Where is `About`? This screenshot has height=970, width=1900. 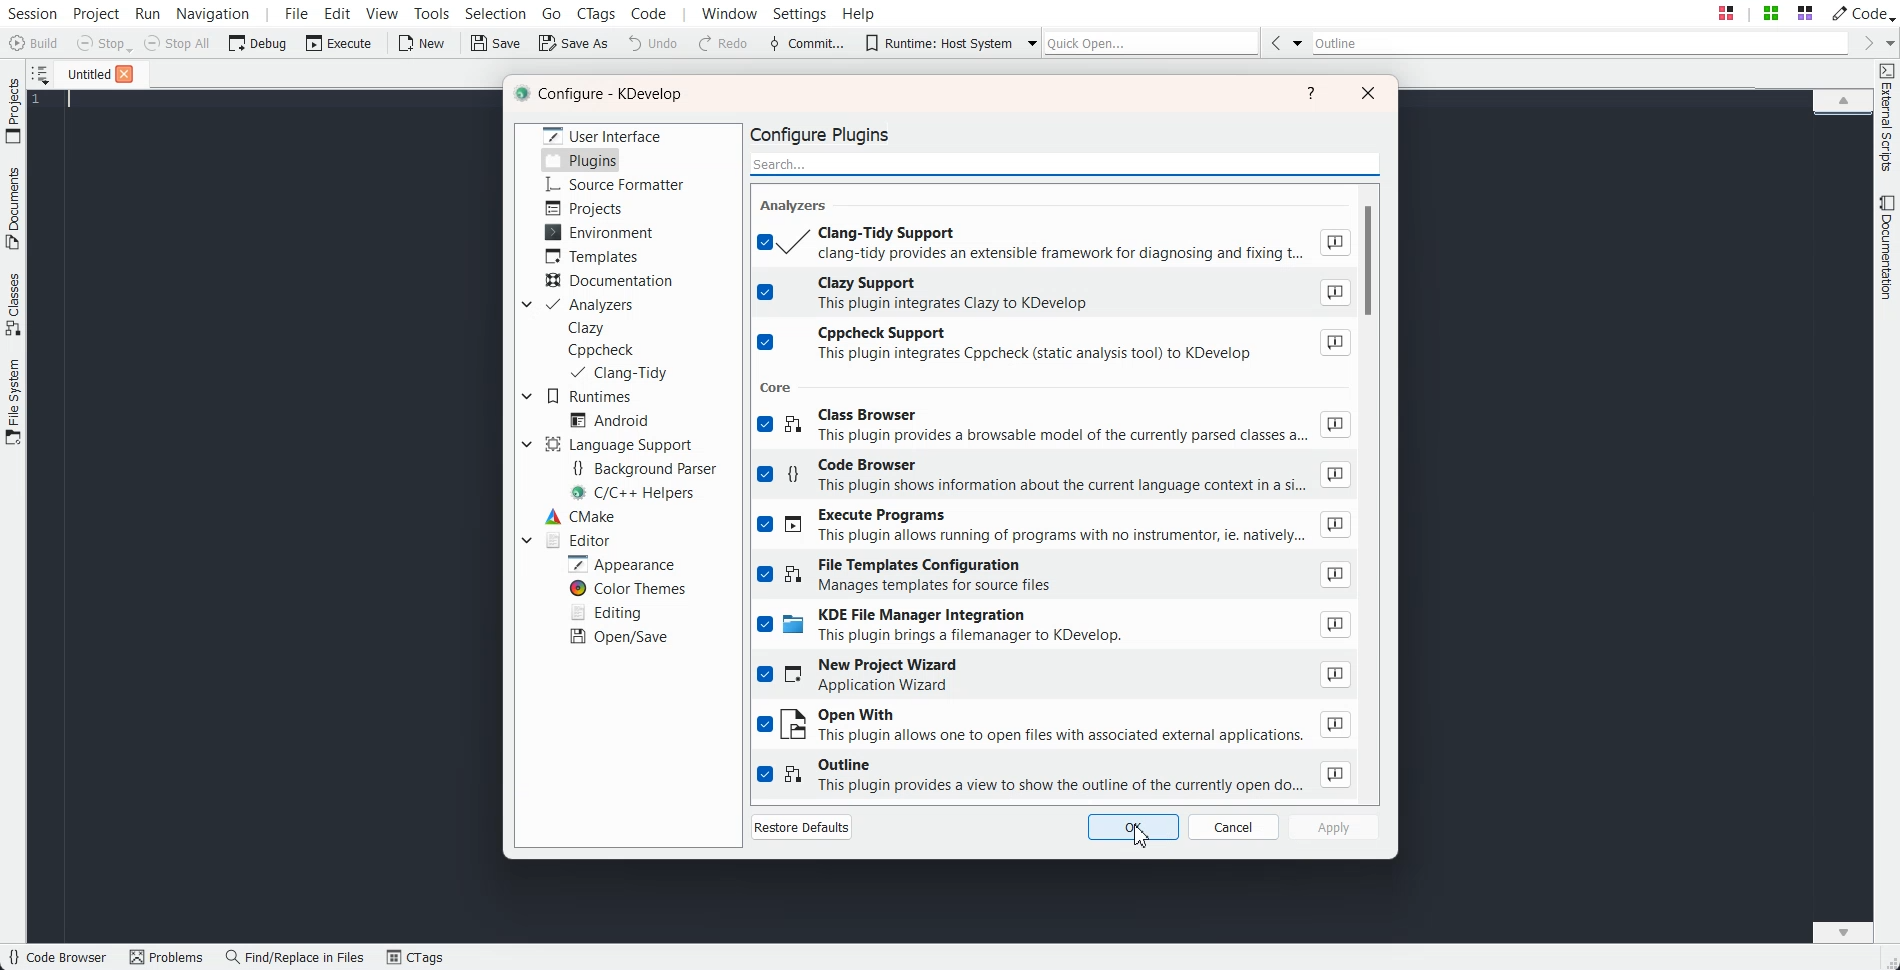 About is located at coordinates (1333, 242).